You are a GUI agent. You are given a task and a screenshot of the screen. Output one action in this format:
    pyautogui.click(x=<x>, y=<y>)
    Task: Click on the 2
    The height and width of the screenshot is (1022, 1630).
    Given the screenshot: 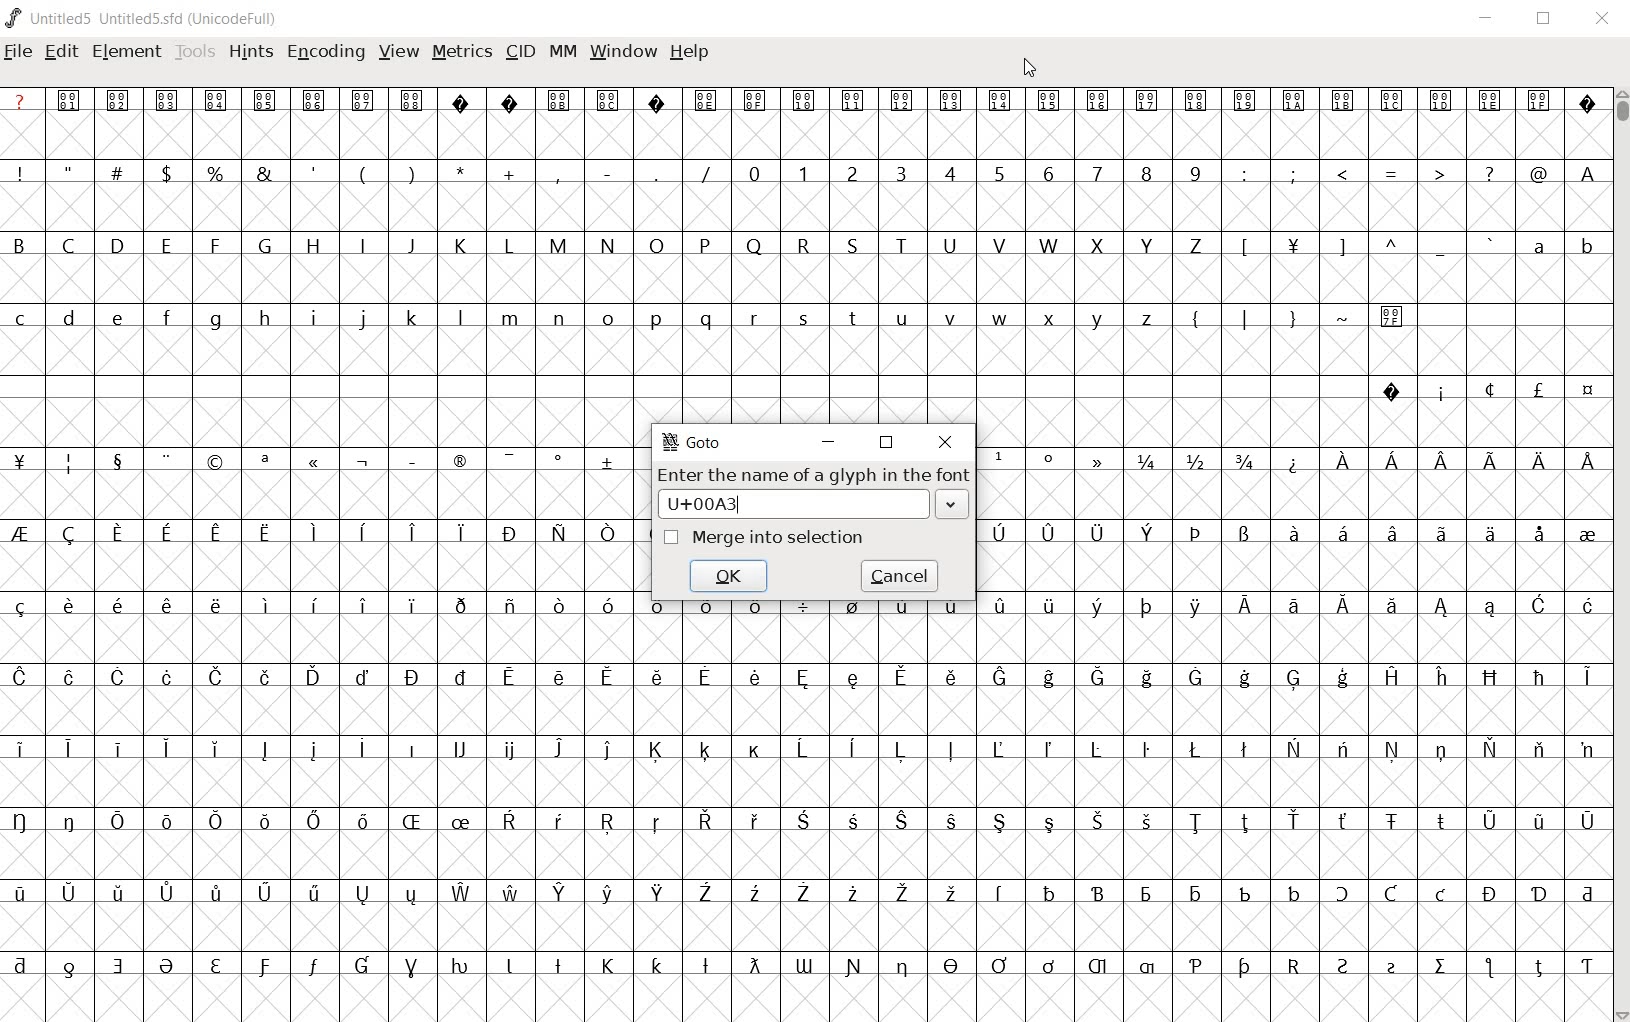 What is the action you would take?
    pyautogui.click(x=853, y=172)
    